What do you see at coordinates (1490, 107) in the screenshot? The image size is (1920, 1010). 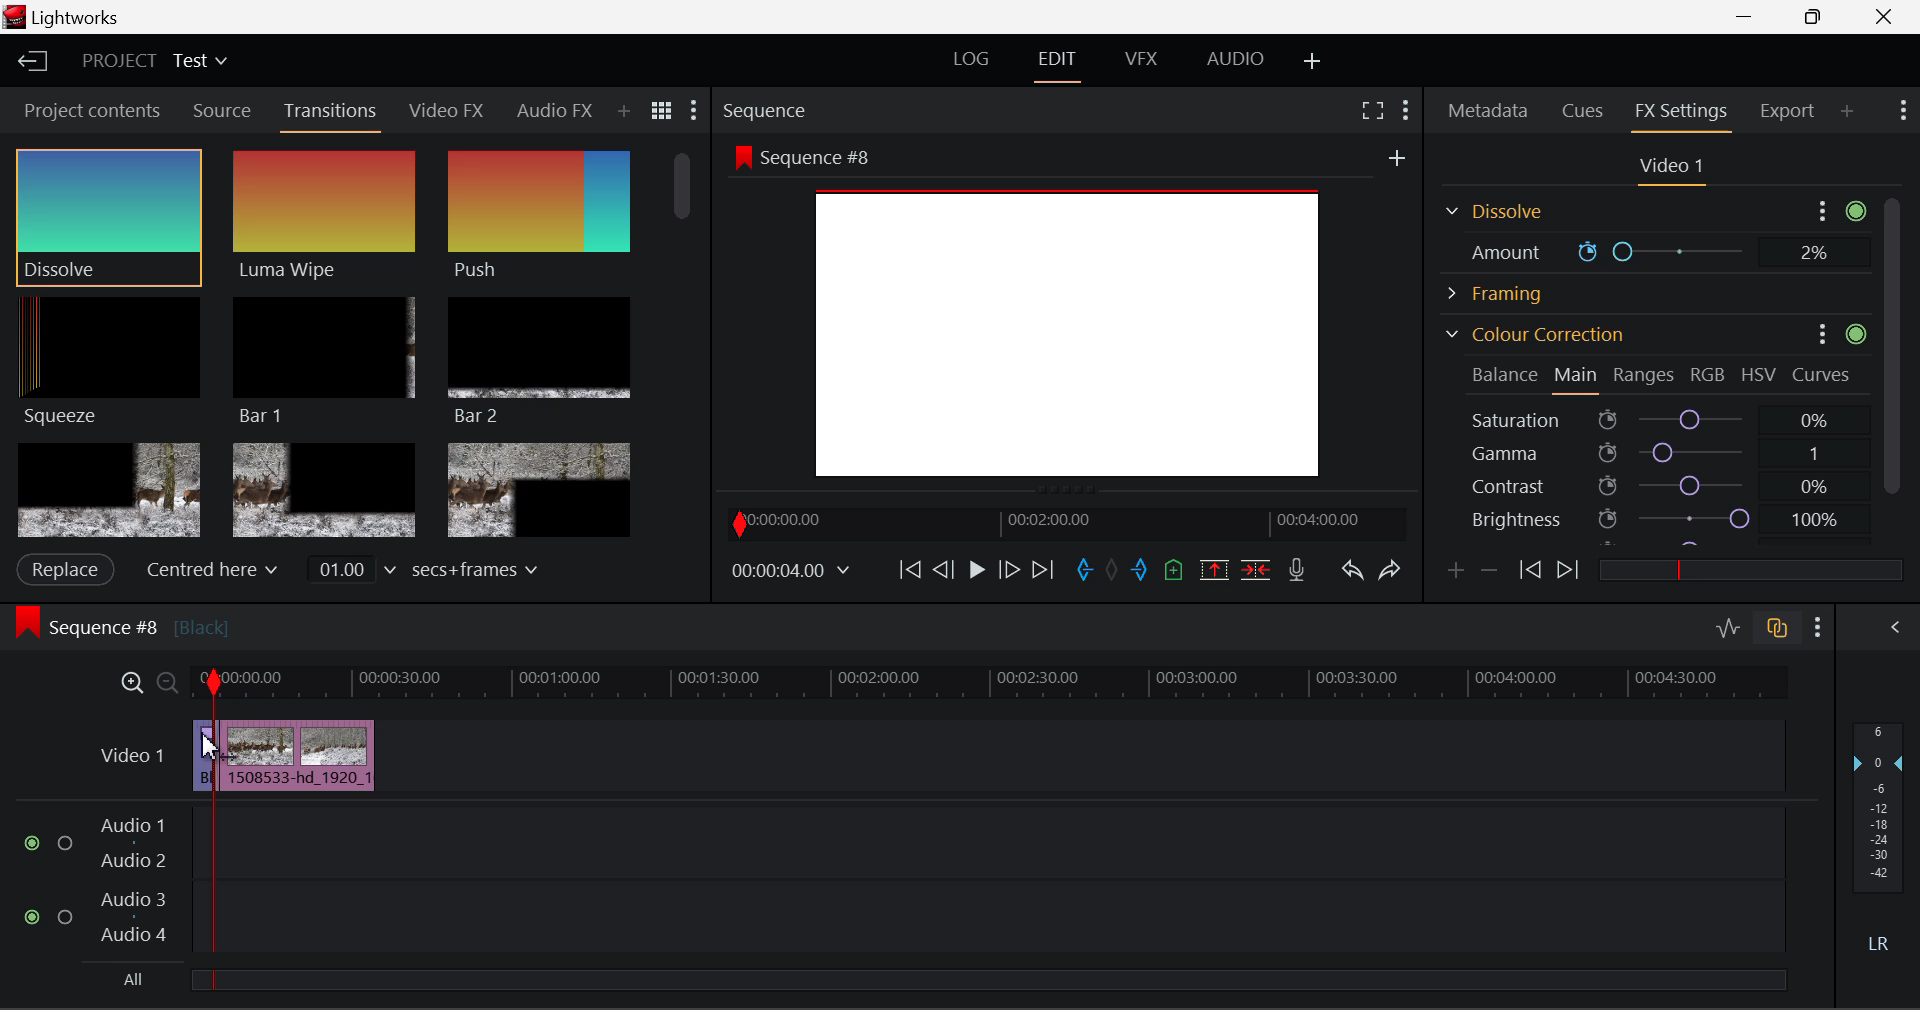 I see `Metadata Panel` at bounding box center [1490, 107].